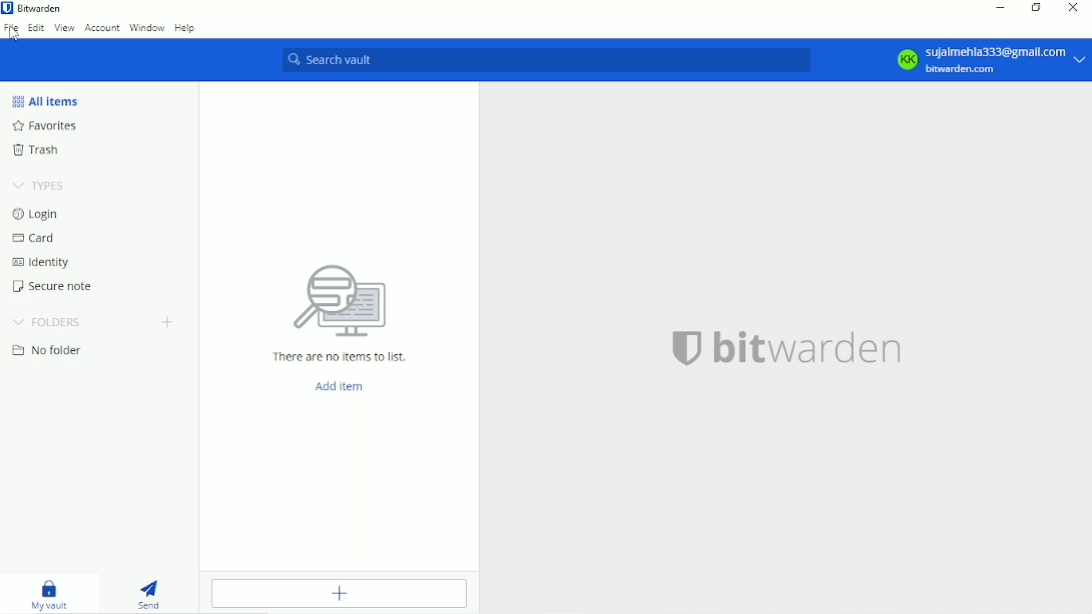  What do you see at coordinates (103, 28) in the screenshot?
I see `Account` at bounding box center [103, 28].